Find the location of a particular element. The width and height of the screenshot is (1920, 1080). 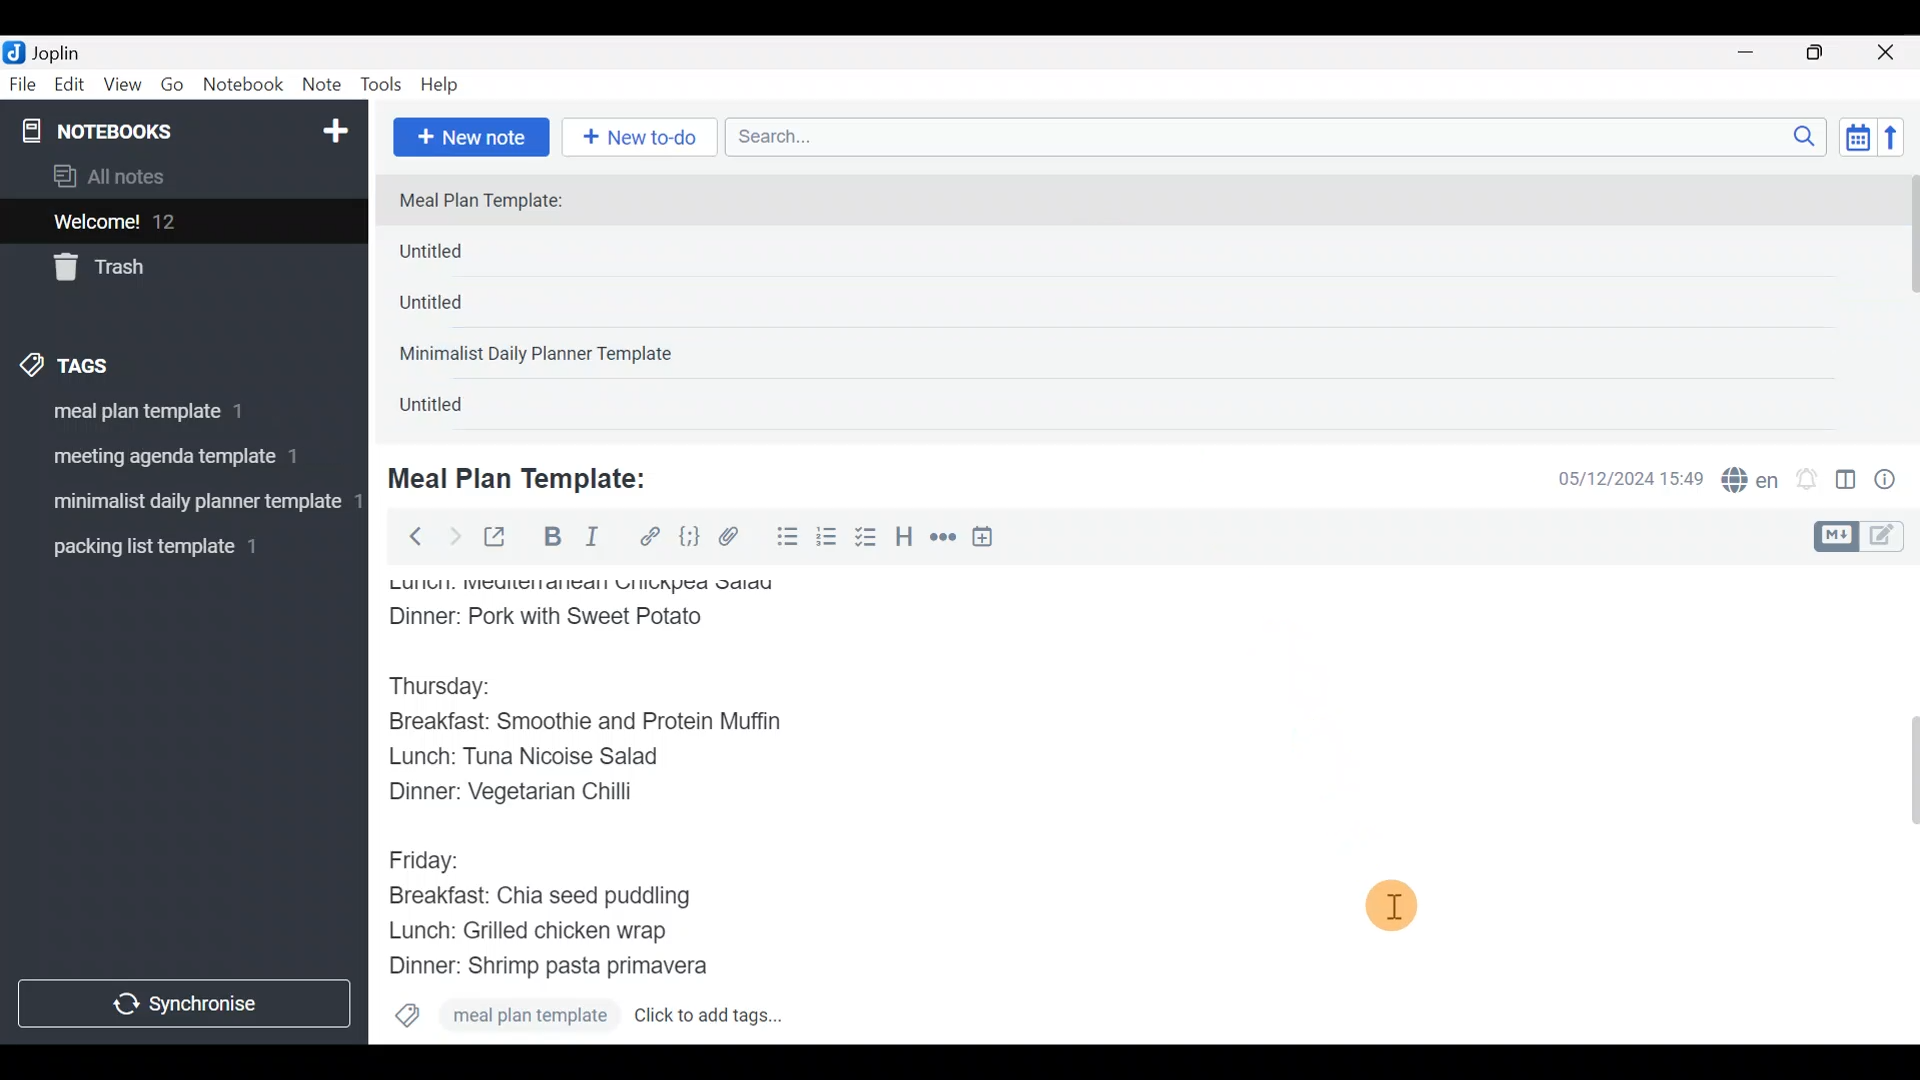

Notebook is located at coordinates (247, 87).